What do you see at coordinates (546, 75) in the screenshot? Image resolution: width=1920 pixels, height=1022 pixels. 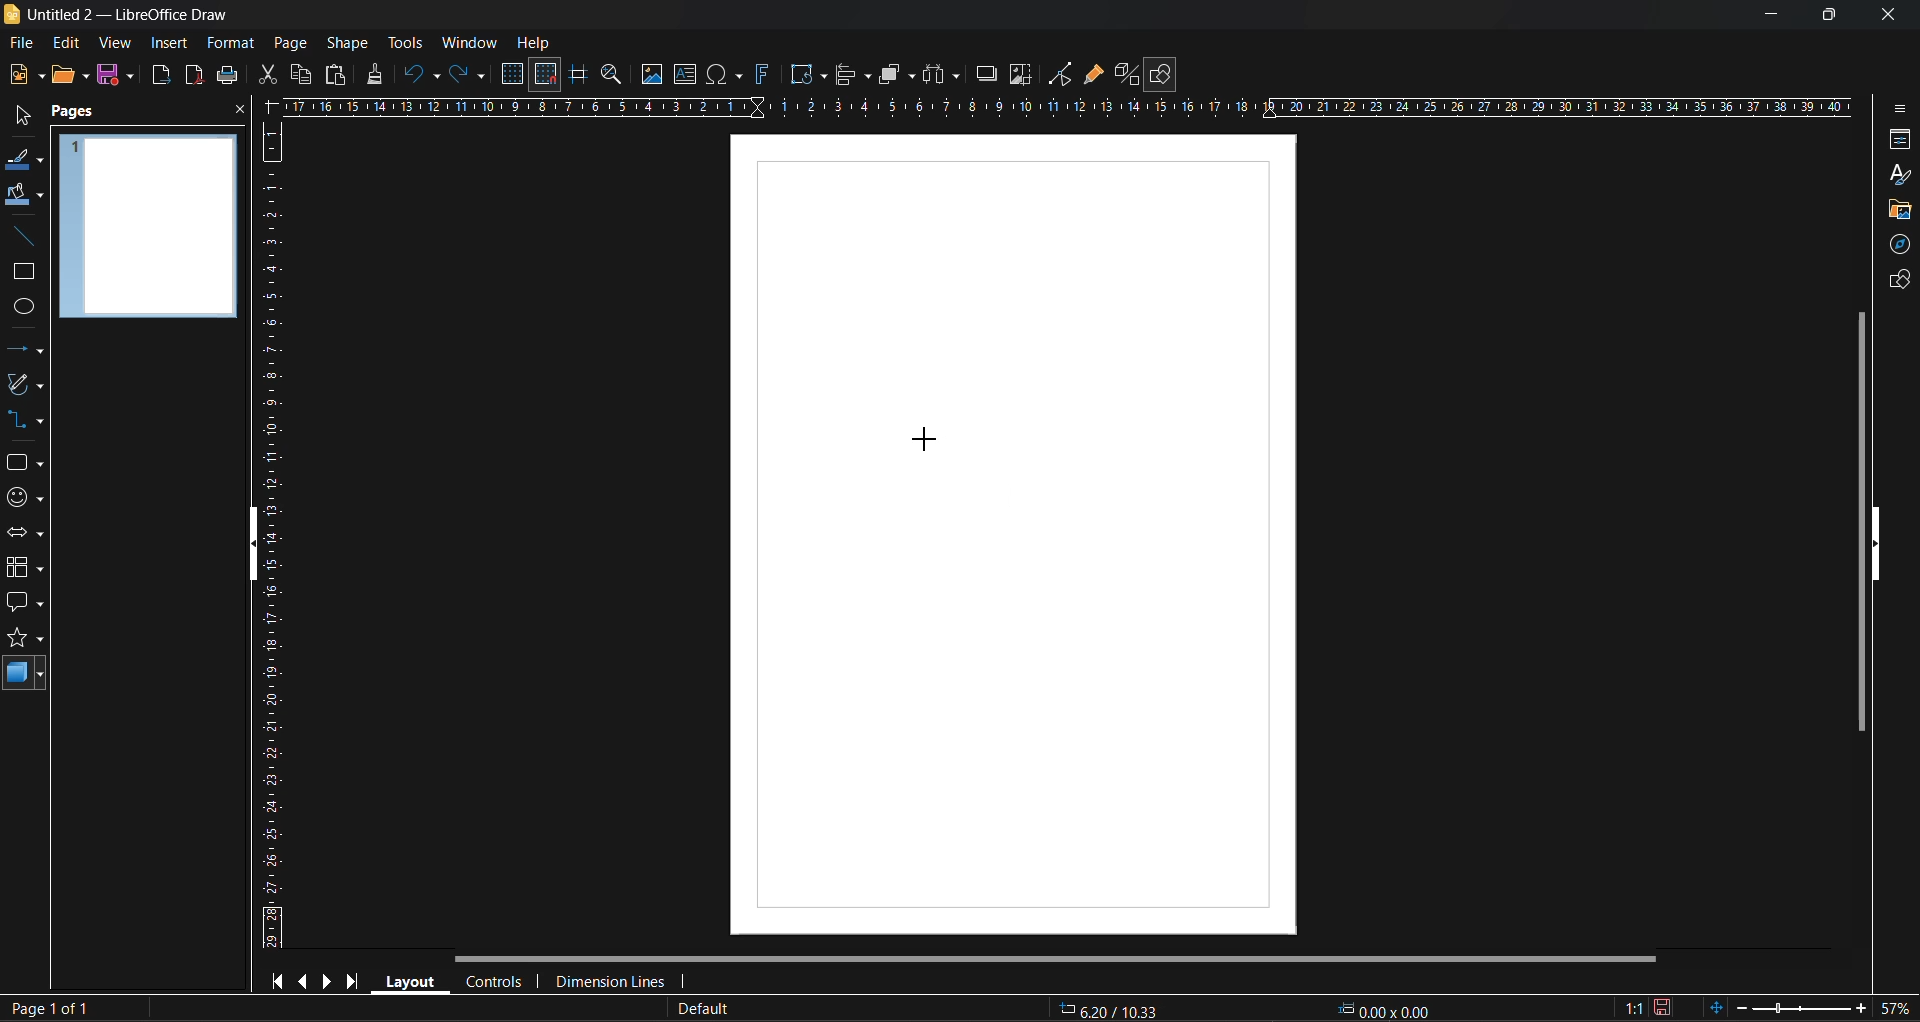 I see `snap to grid` at bounding box center [546, 75].